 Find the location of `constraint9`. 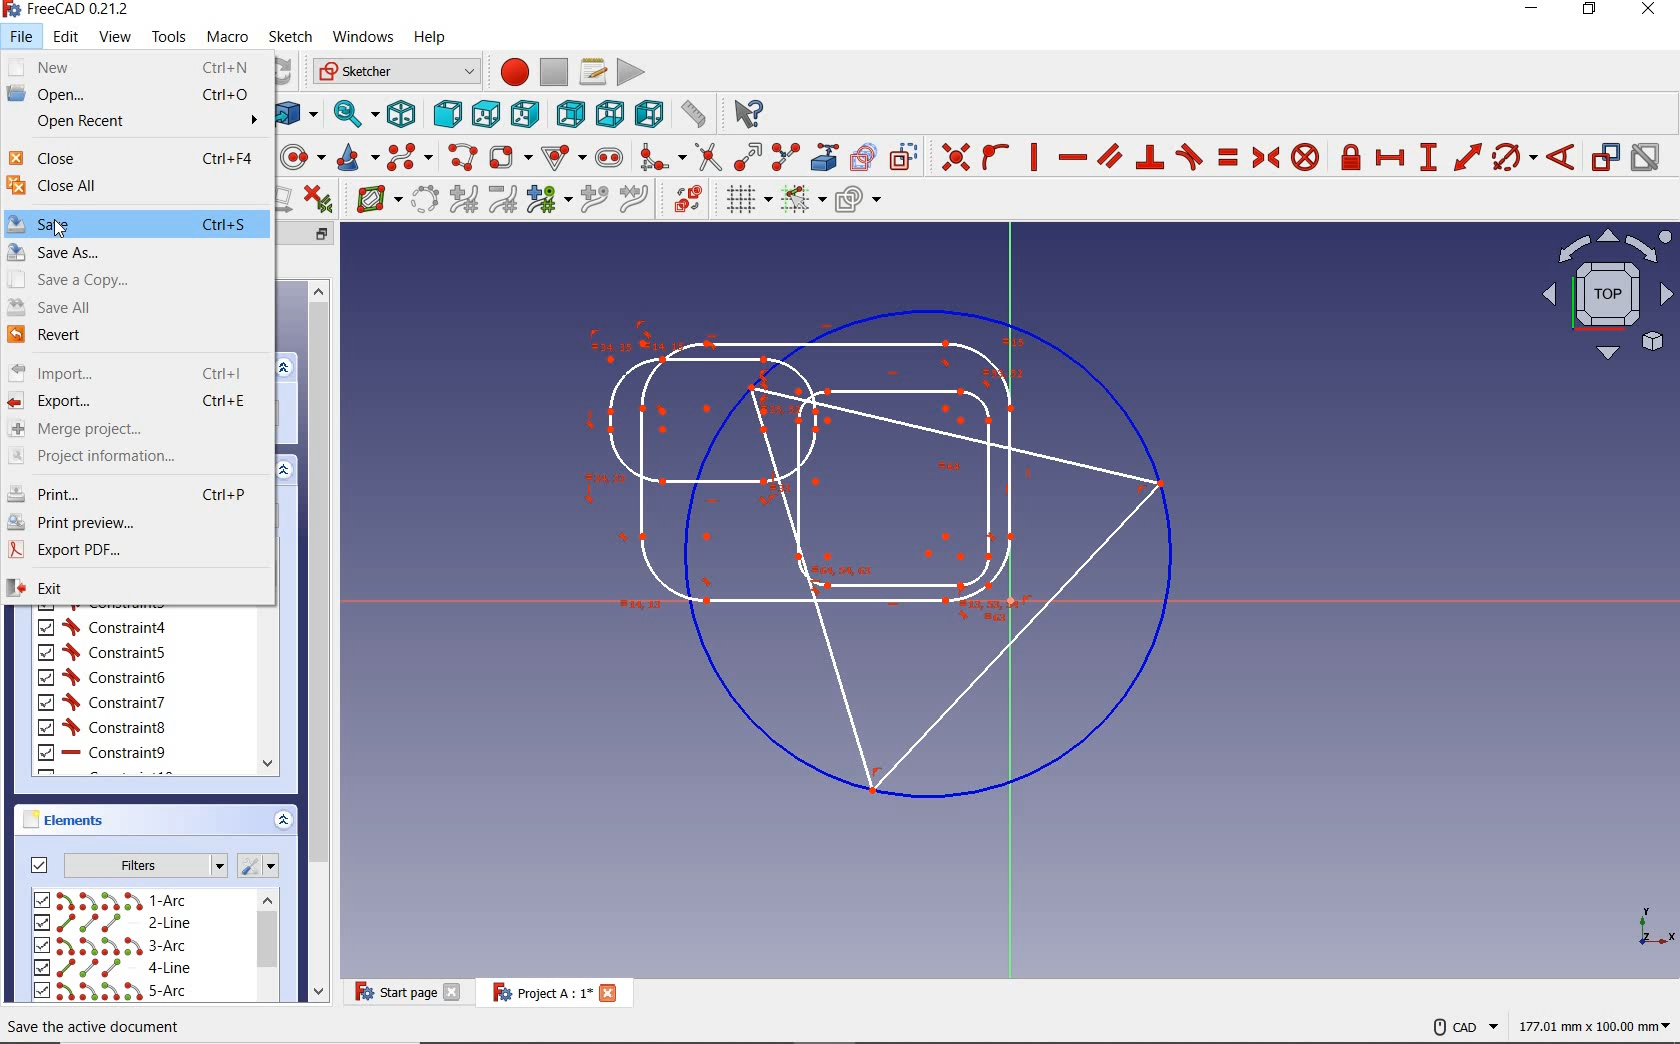

constraint9 is located at coordinates (101, 753).